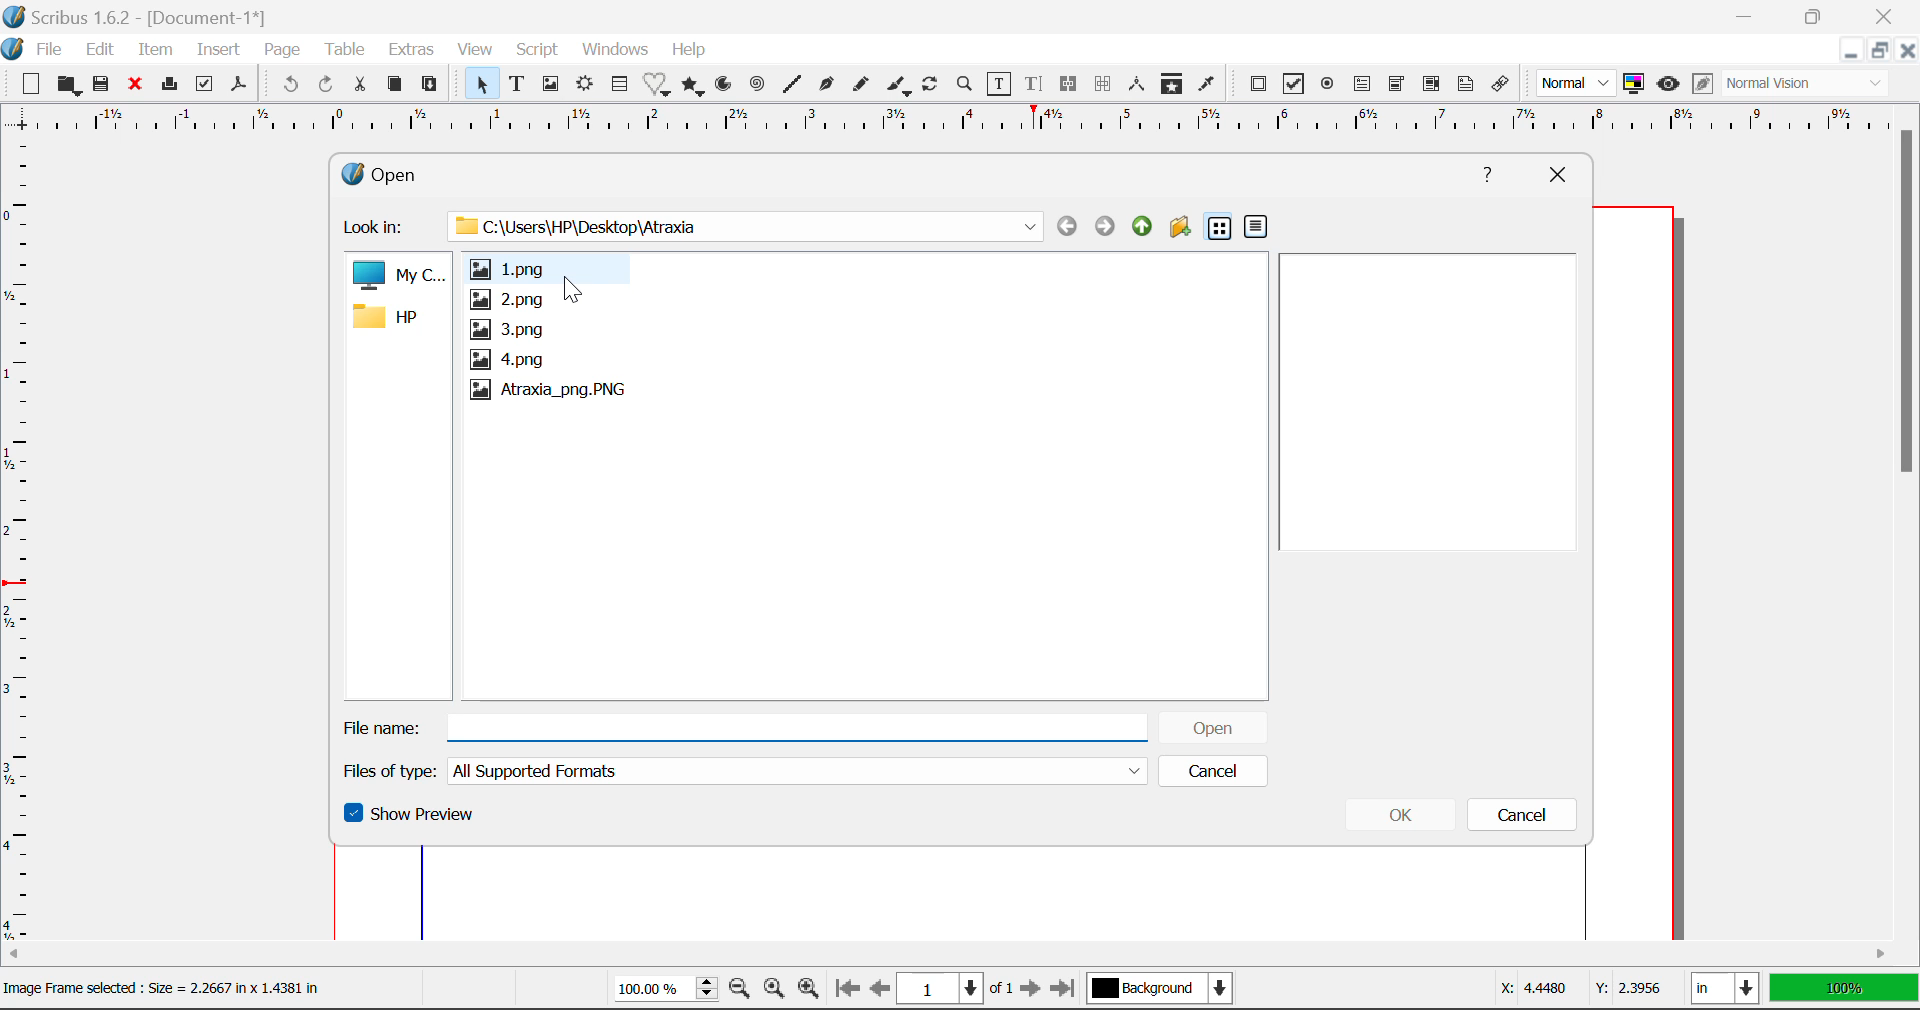  What do you see at coordinates (956, 988) in the screenshot?
I see `1 of 1` at bounding box center [956, 988].